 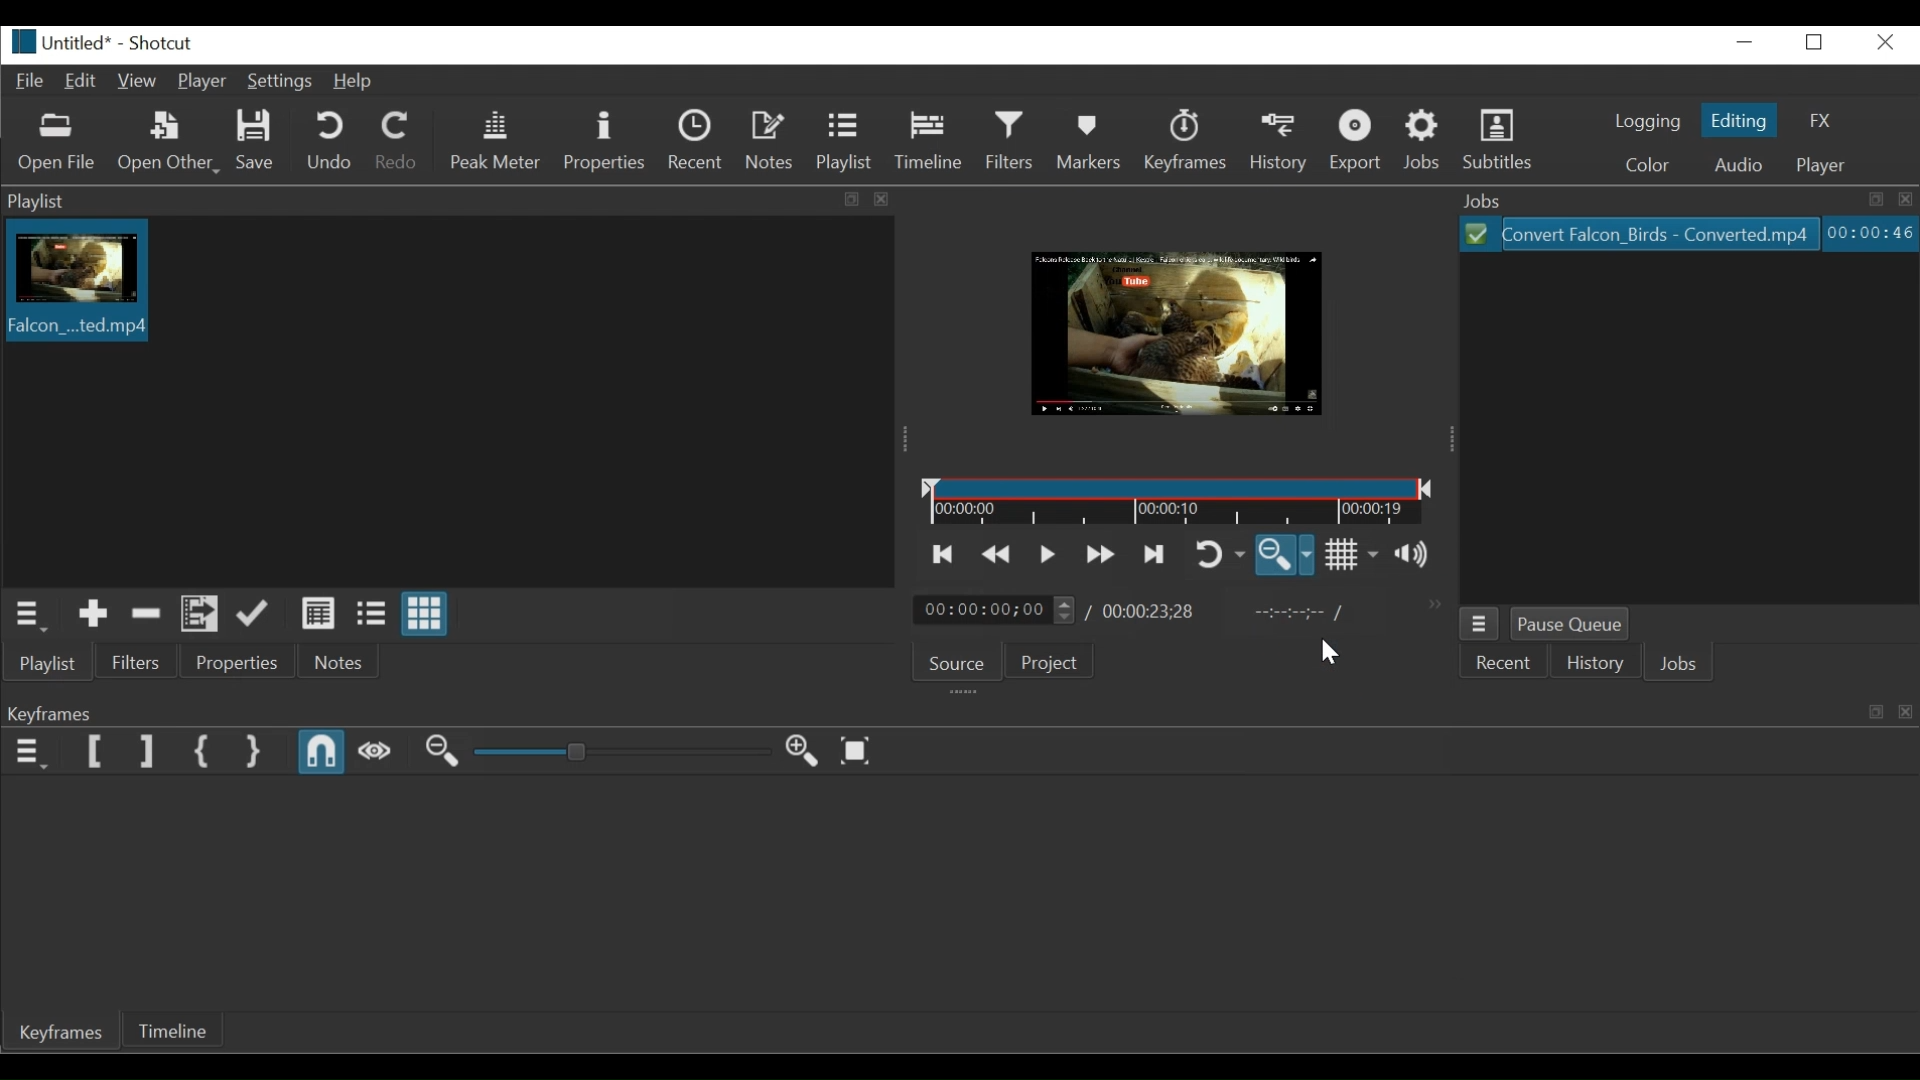 I want to click on Redo, so click(x=394, y=141).